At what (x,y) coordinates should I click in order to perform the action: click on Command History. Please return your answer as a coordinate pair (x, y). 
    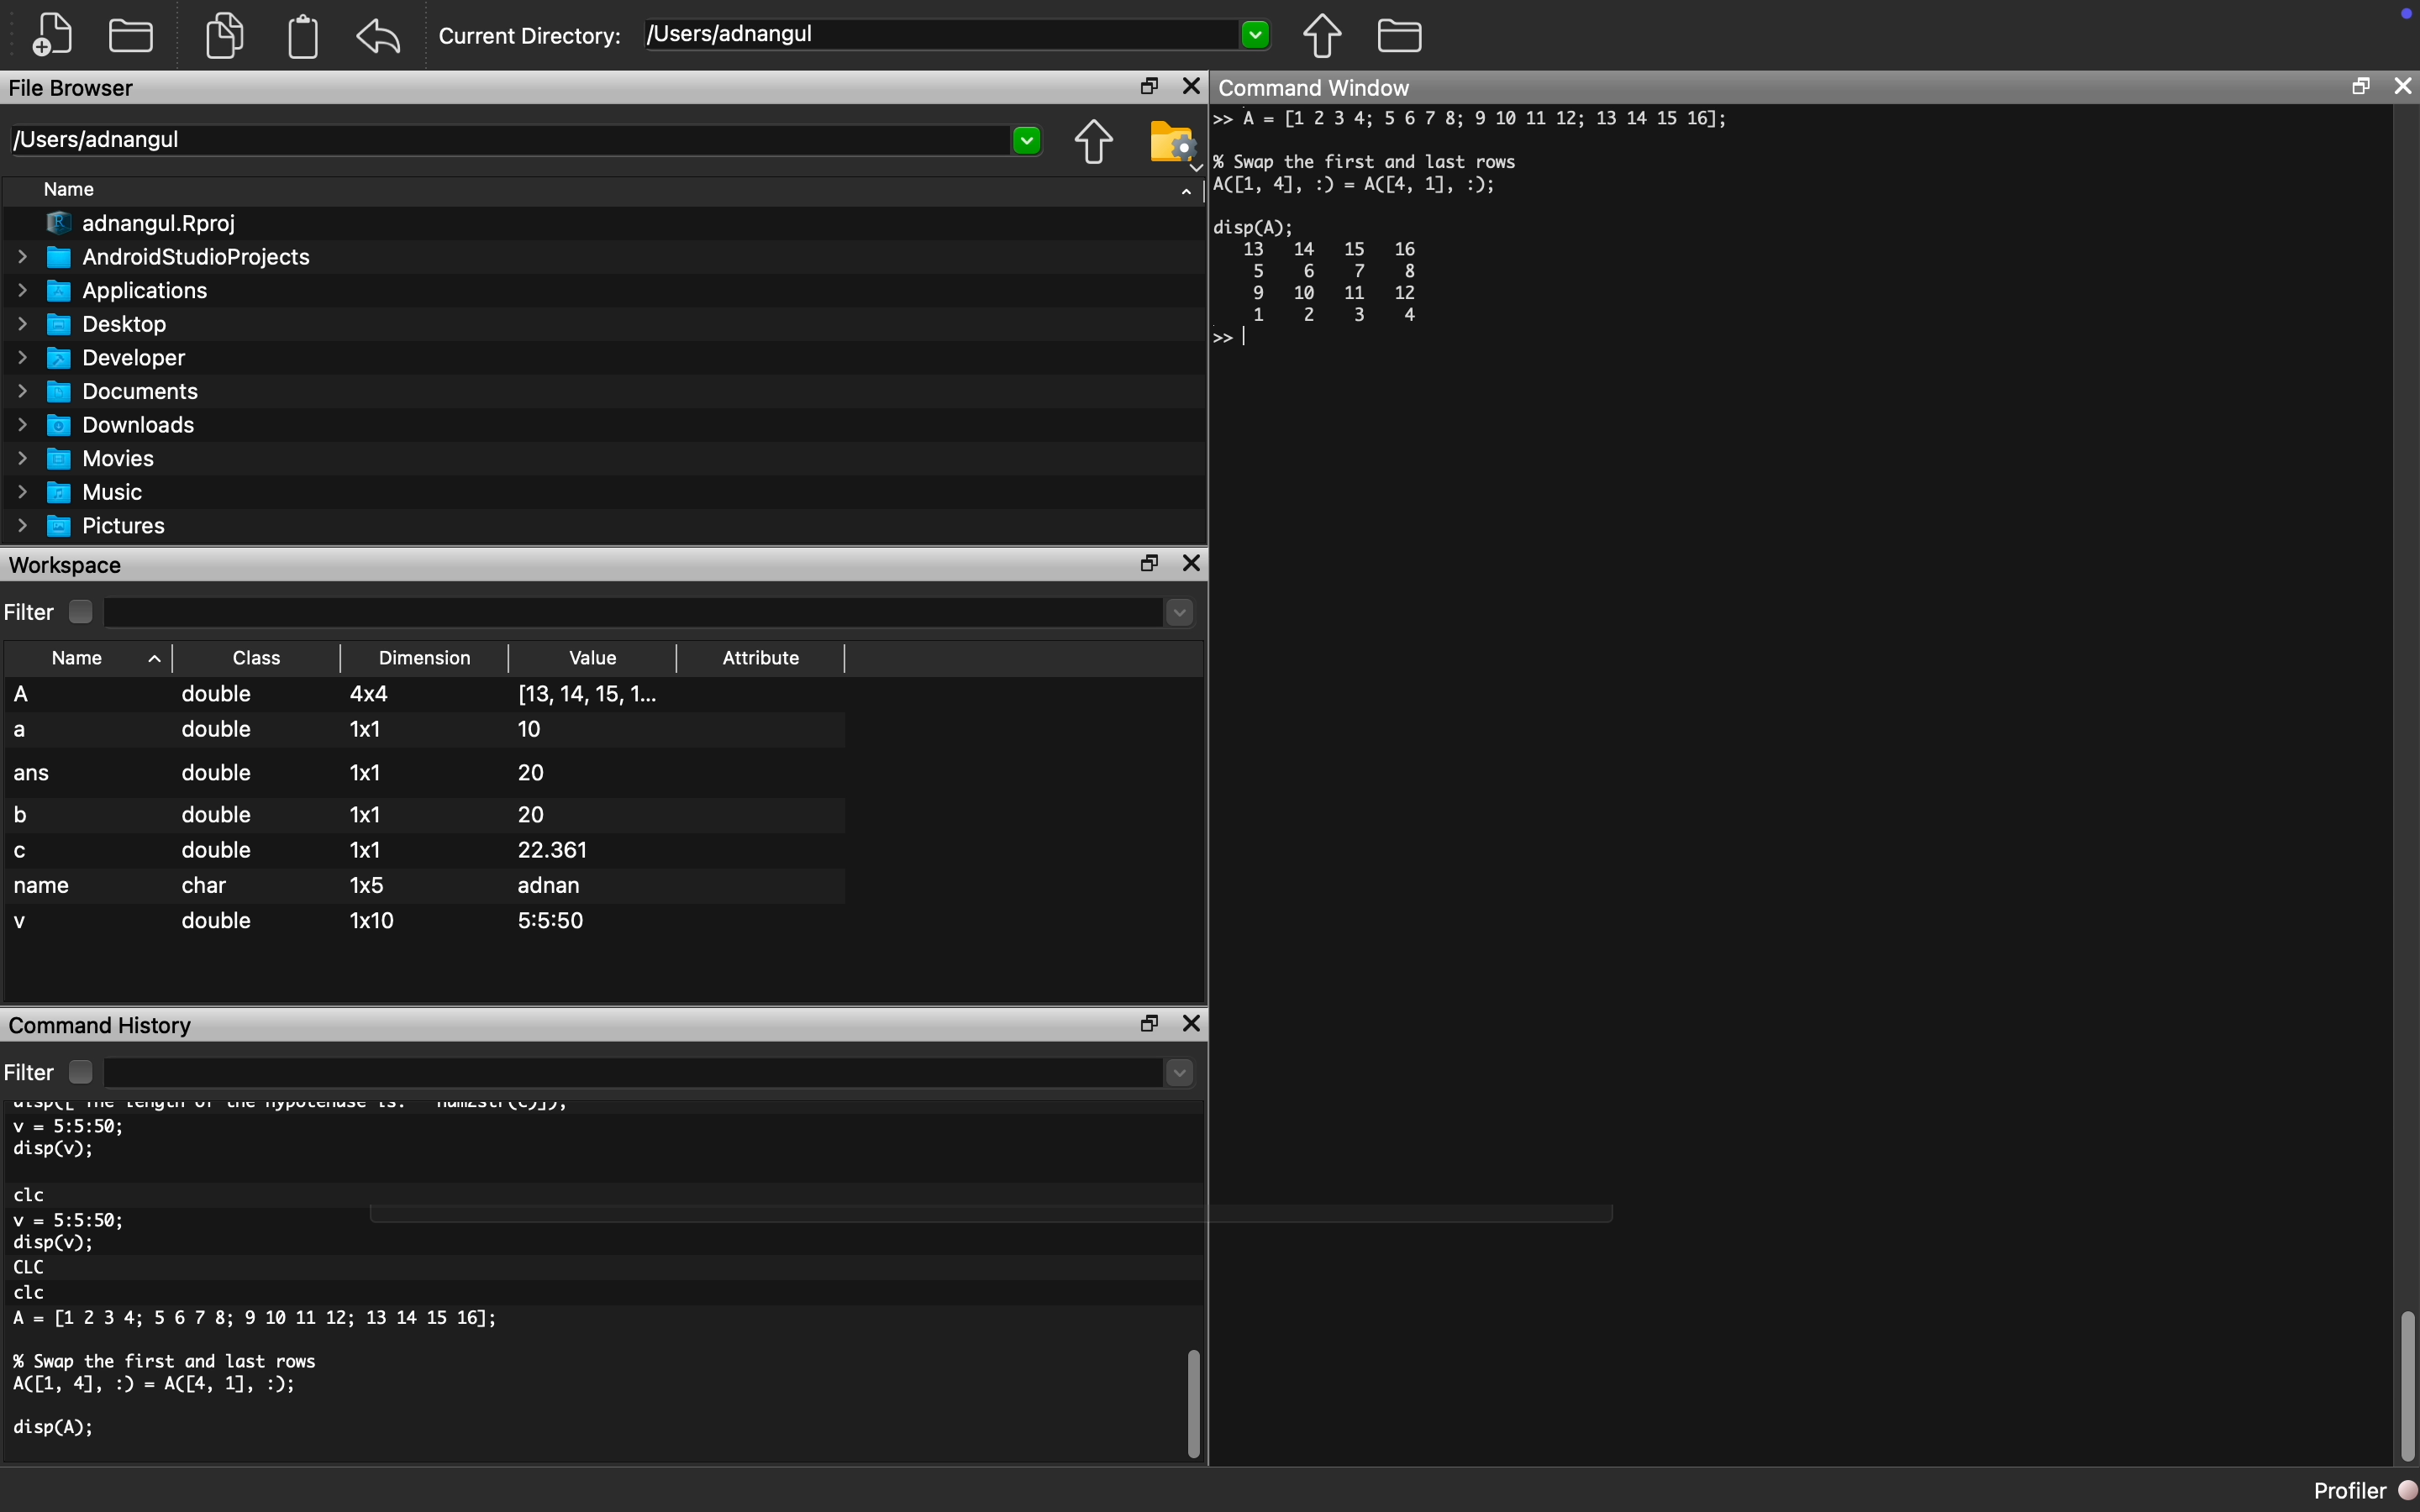
    Looking at the image, I should click on (104, 1024).